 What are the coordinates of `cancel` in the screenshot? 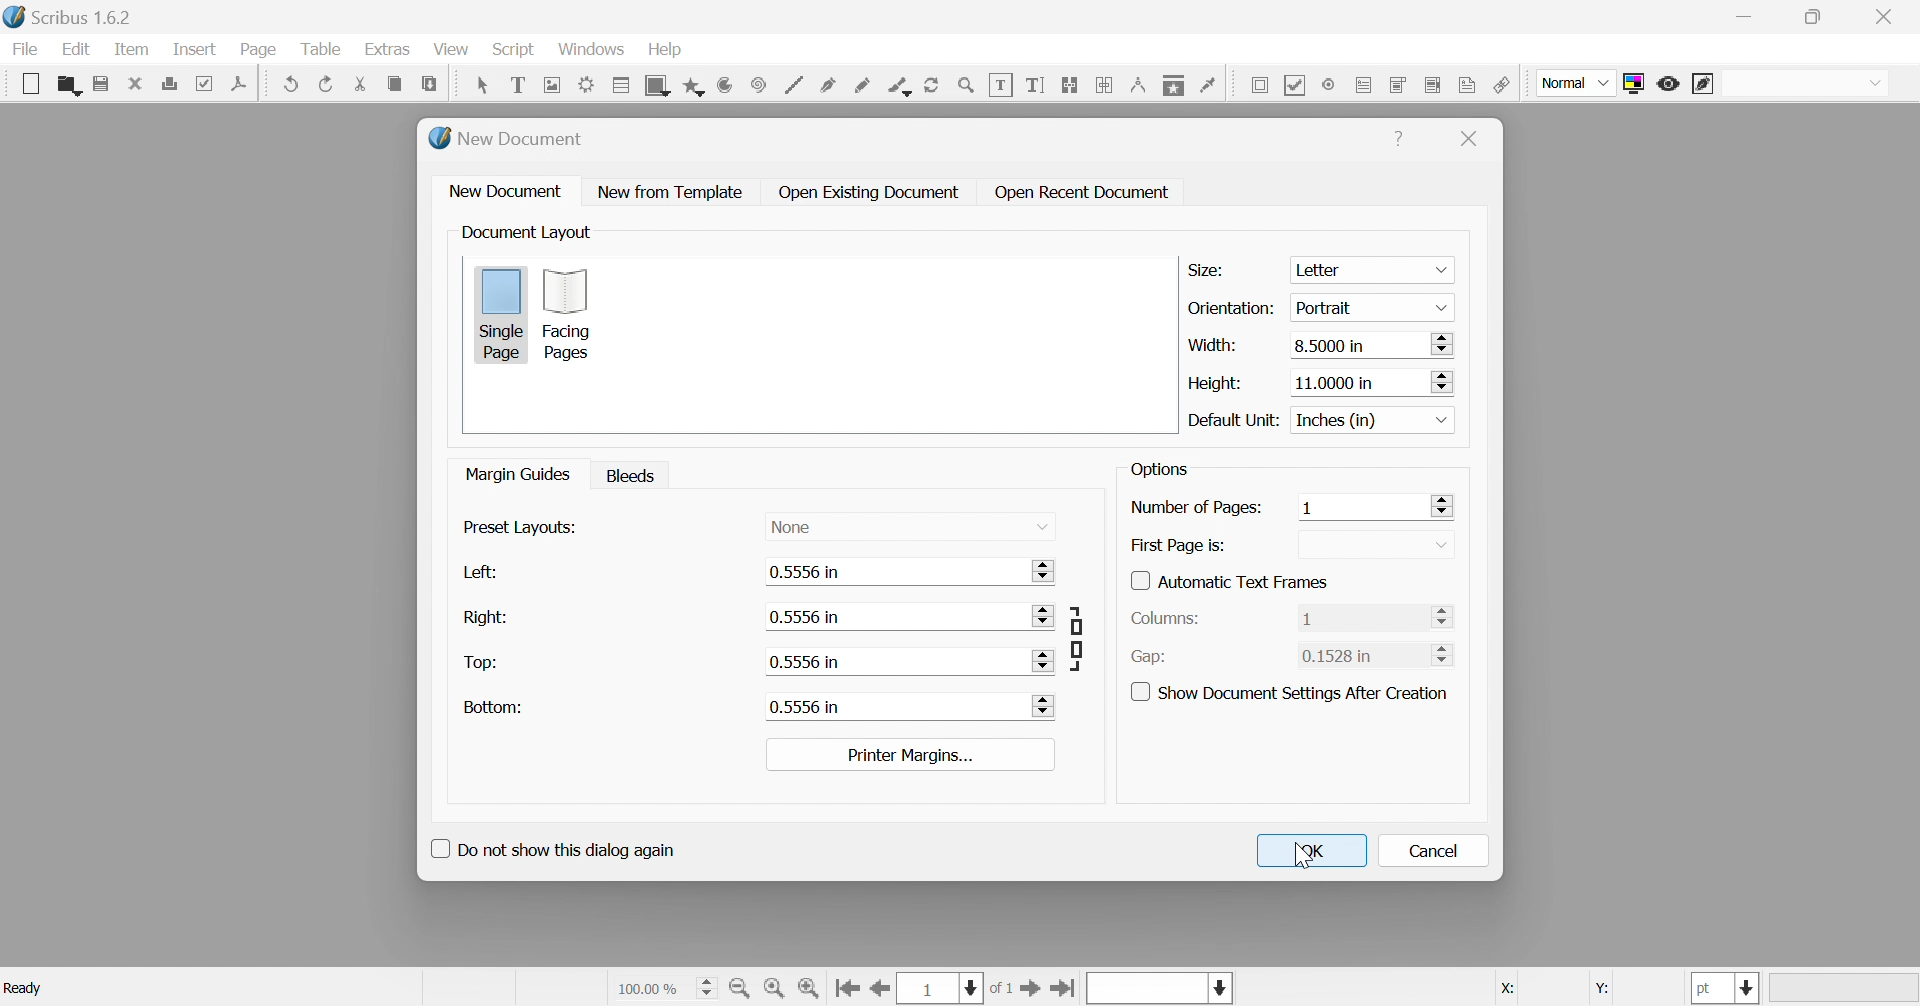 It's located at (1439, 851).